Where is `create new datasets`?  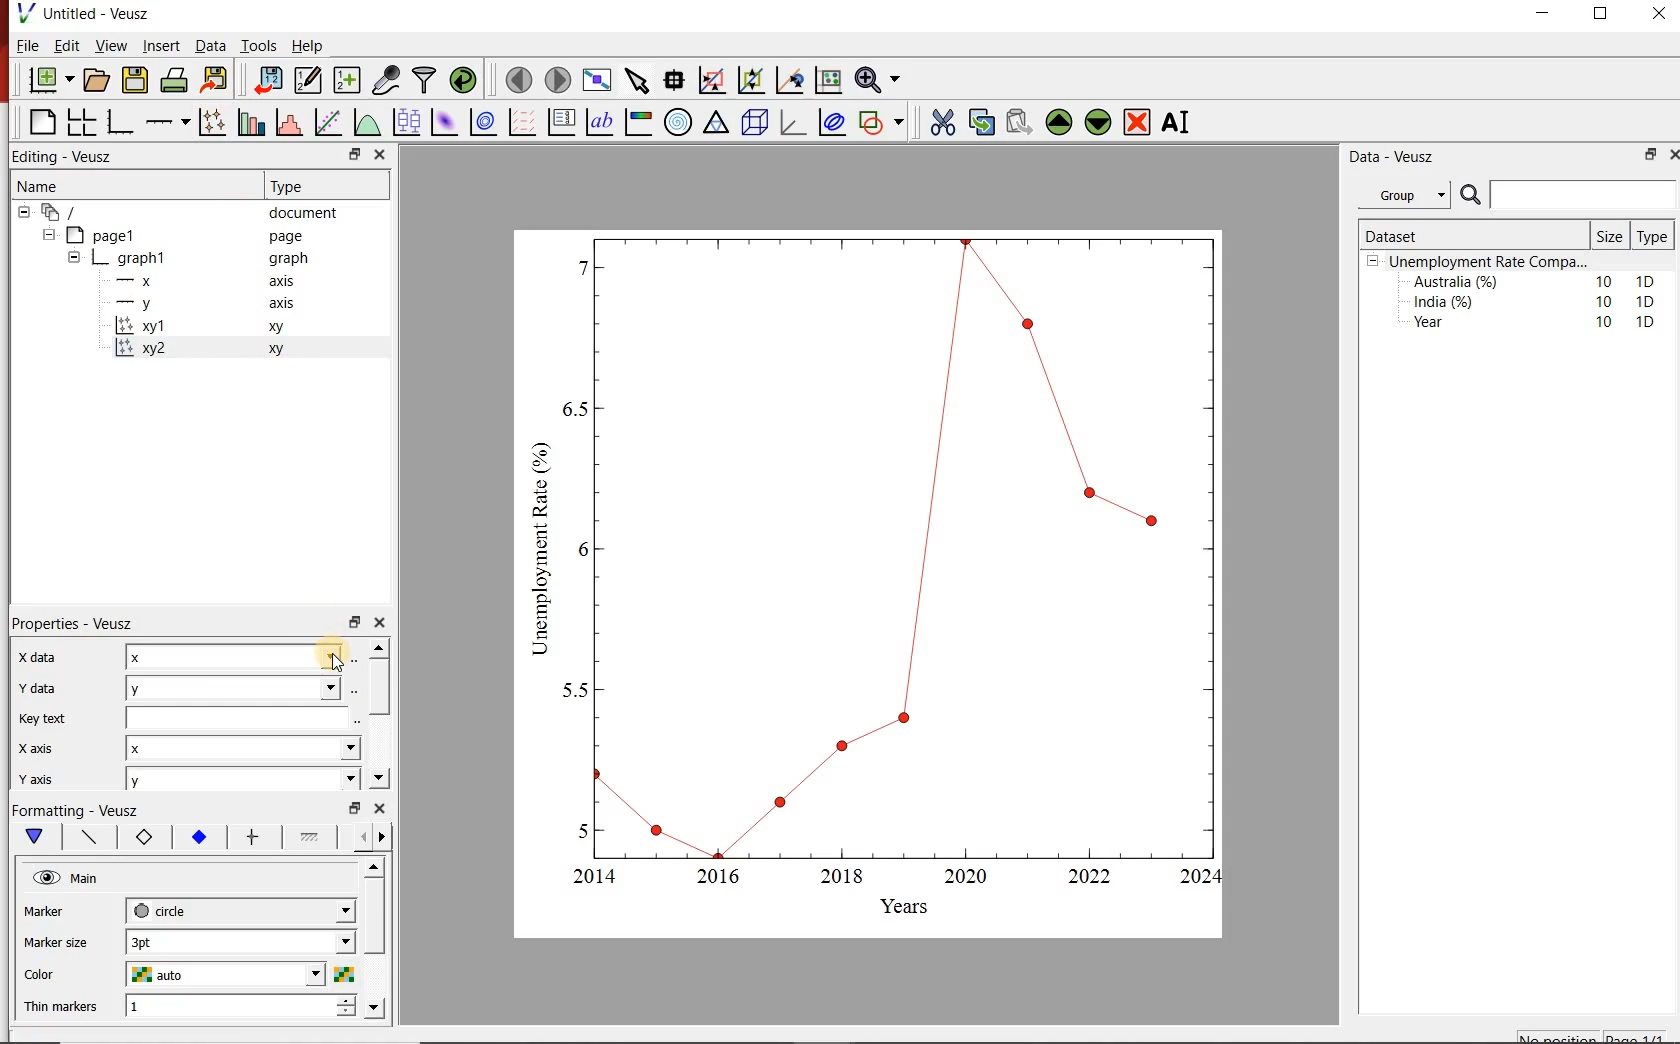 create new datasets is located at coordinates (346, 81).